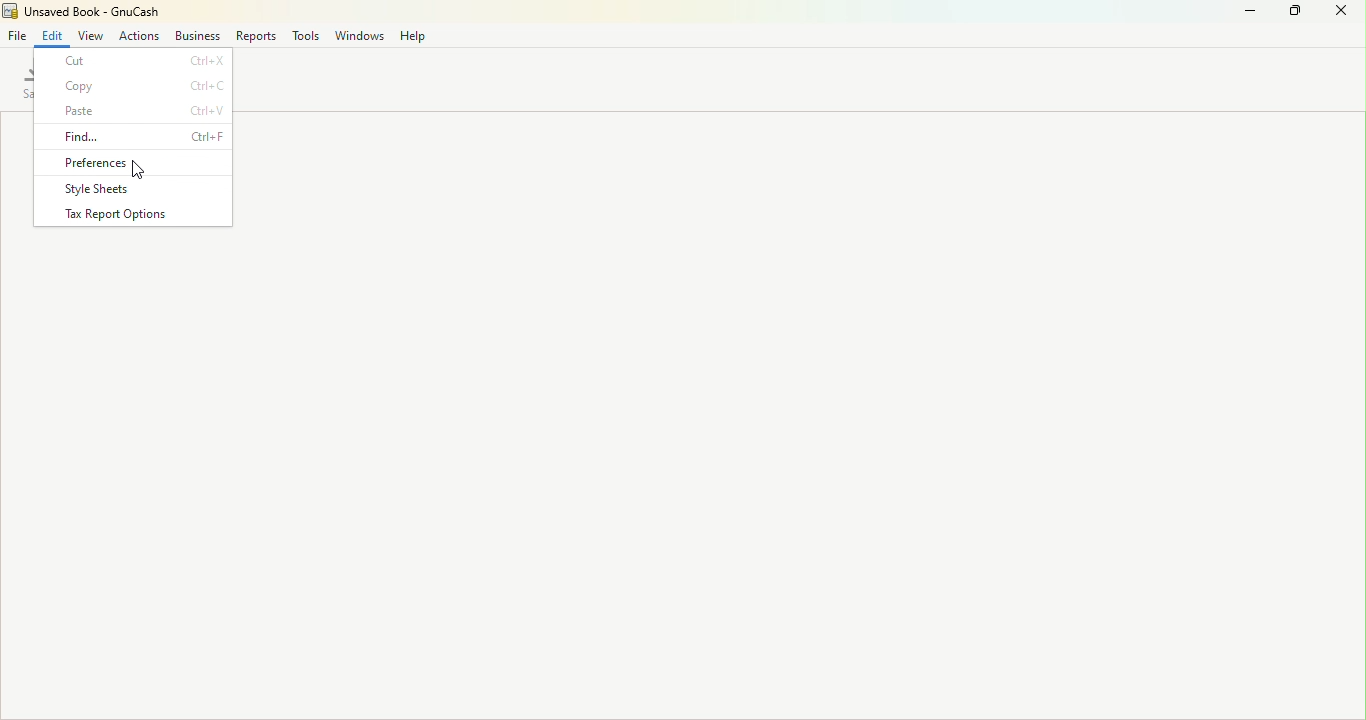 This screenshot has height=720, width=1366. What do you see at coordinates (15, 35) in the screenshot?
I see `File` at bounding box center [15, 35].